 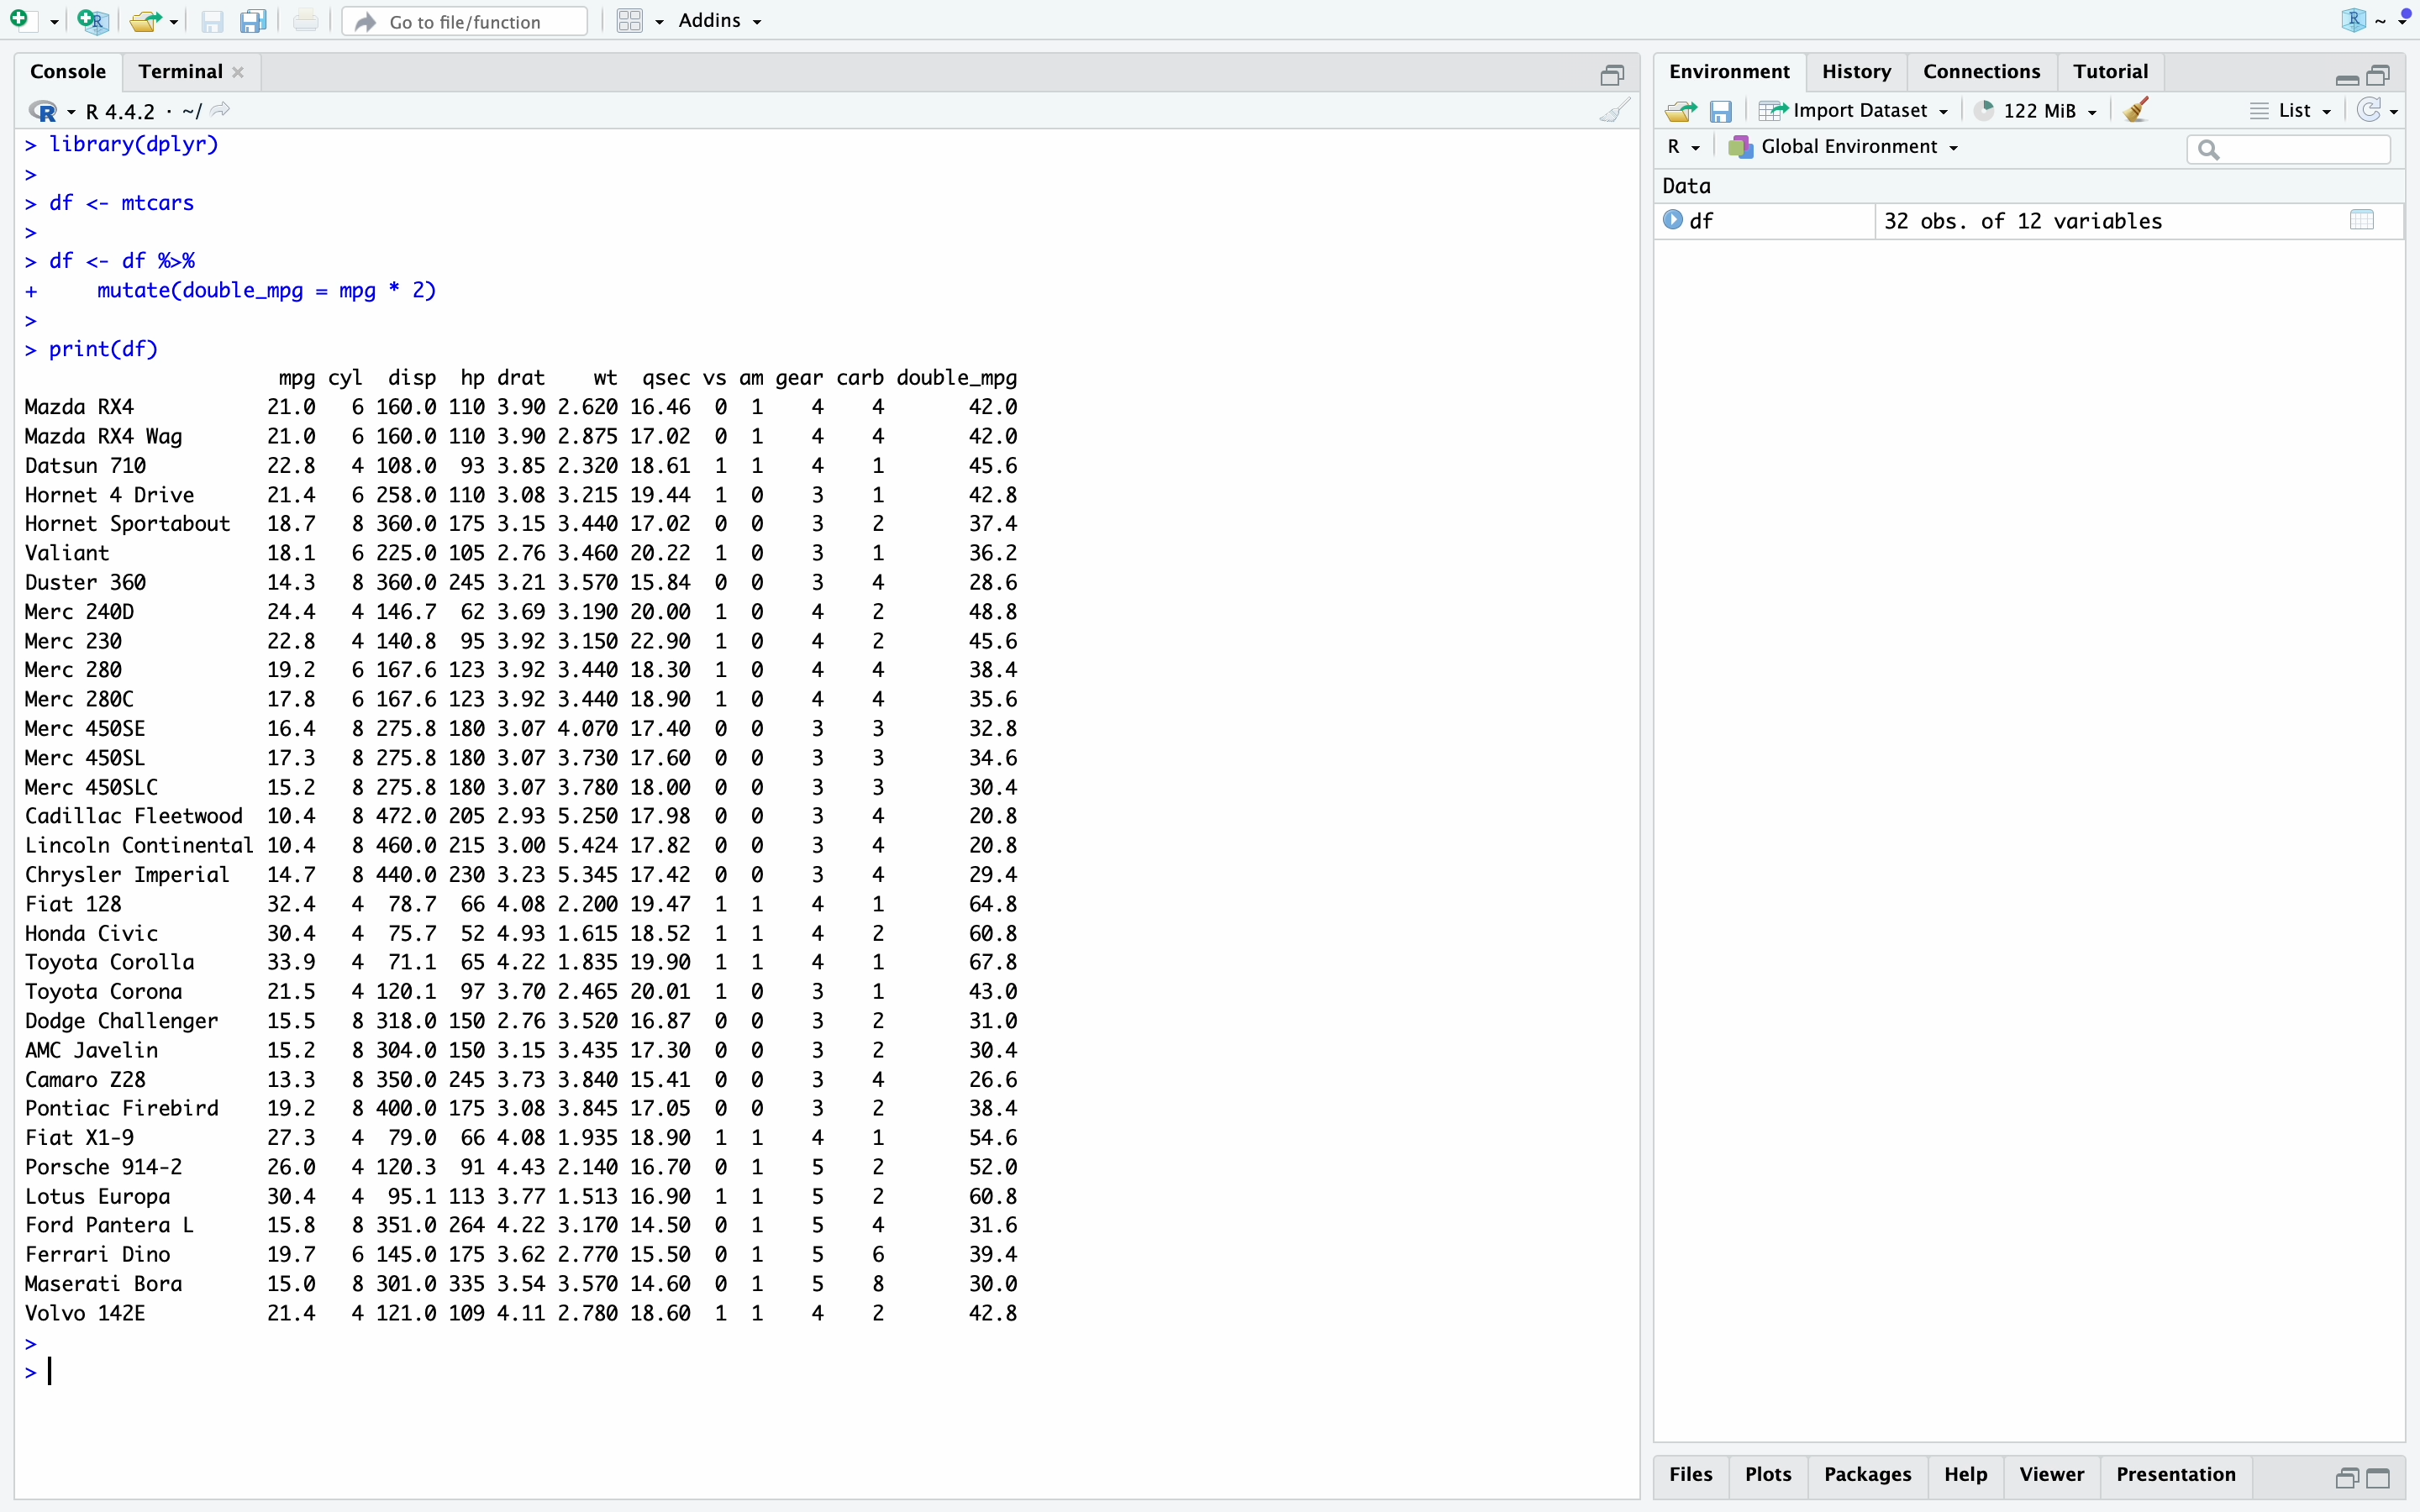 What do you see at coordinates (1985, 71) in the screenshot?
I see `connections` at bounding box center [1985, 71].